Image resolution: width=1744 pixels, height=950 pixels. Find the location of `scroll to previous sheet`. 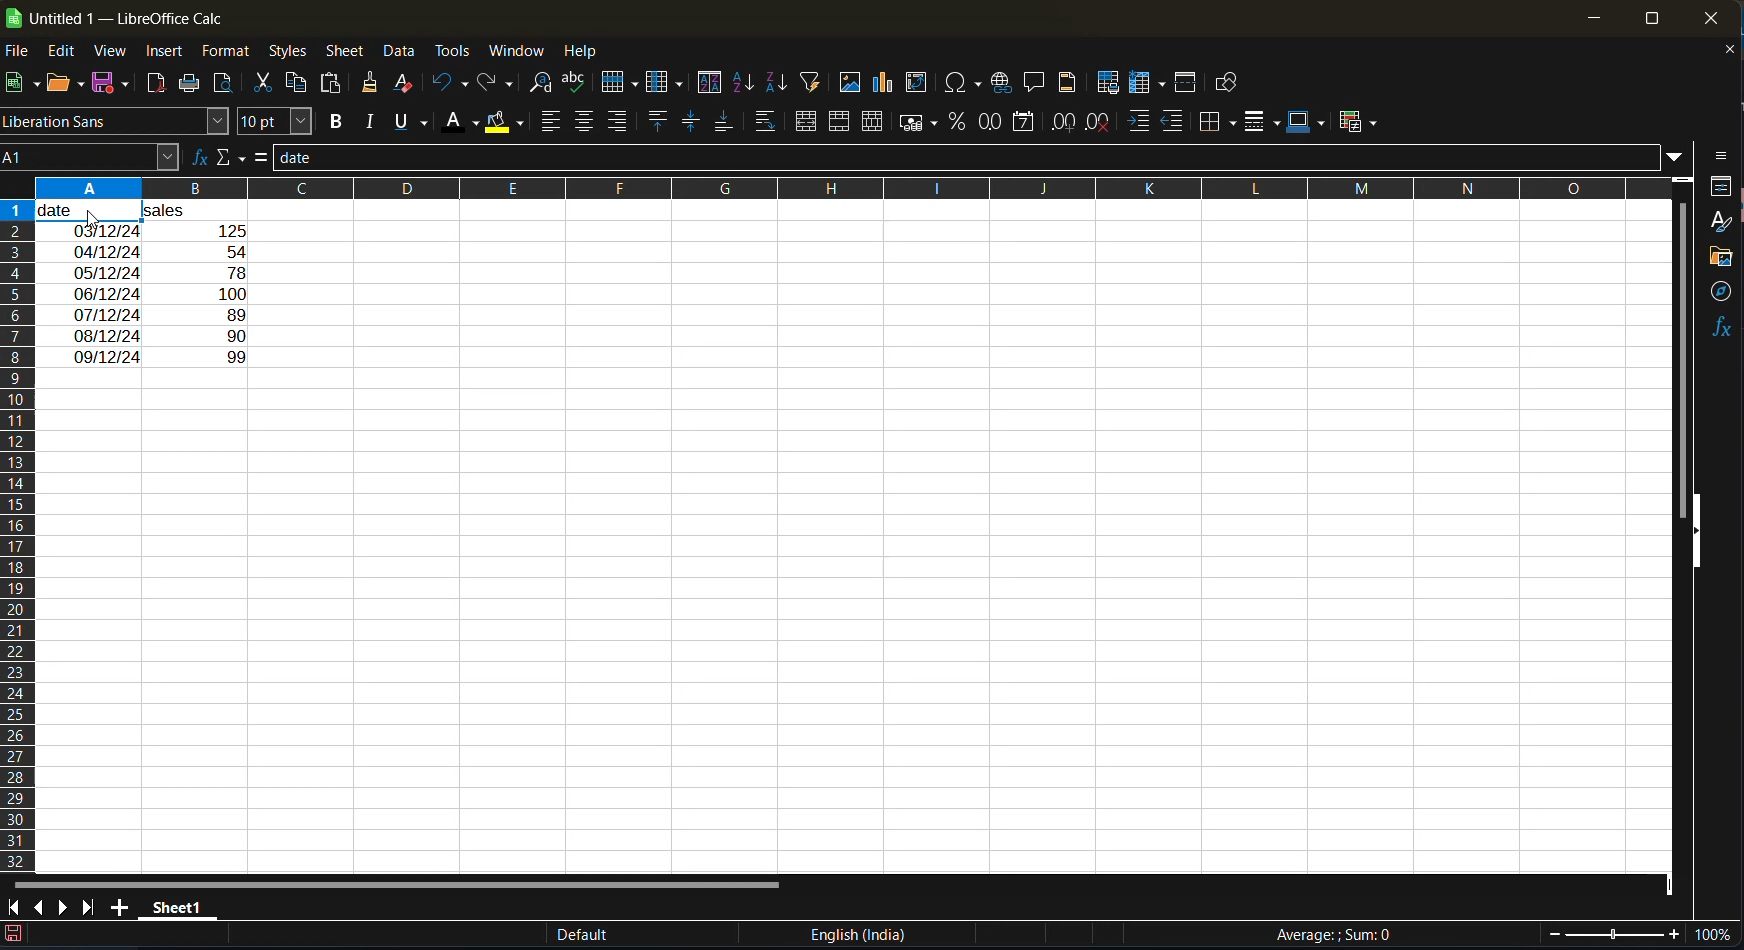

scroll to previous sheet is located at coordinates (39, 905).